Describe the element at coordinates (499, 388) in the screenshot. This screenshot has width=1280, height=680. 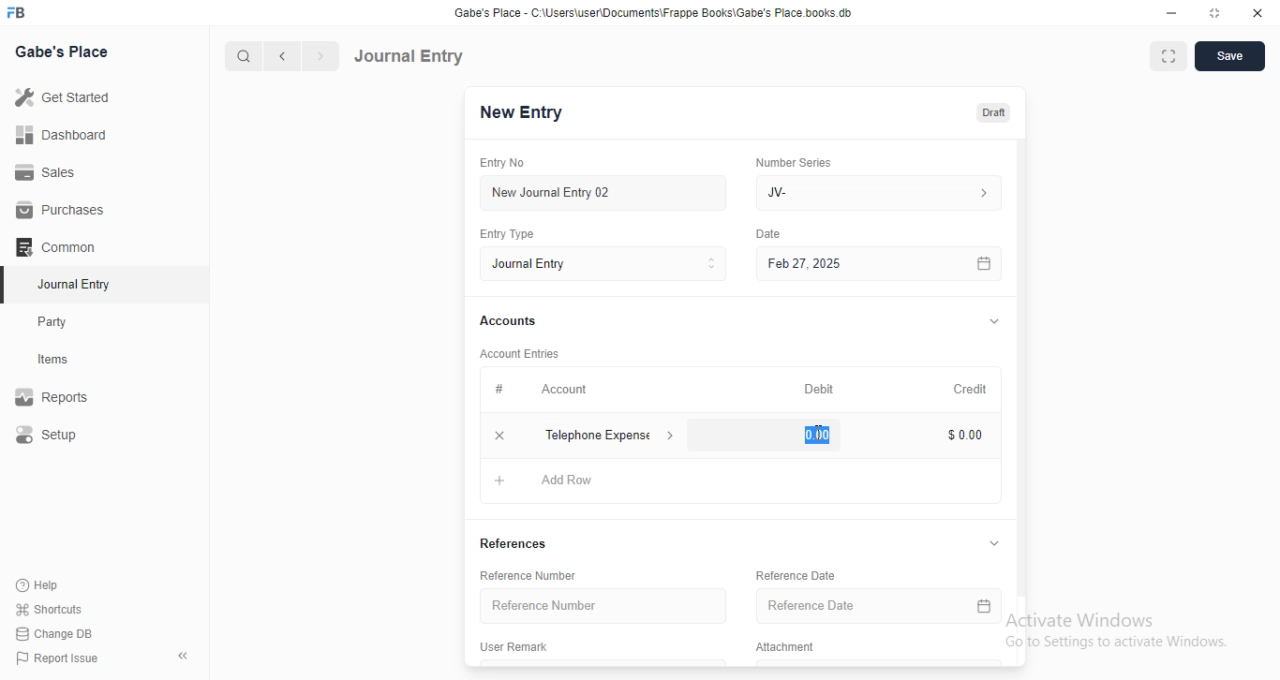
I see `#` at that location.